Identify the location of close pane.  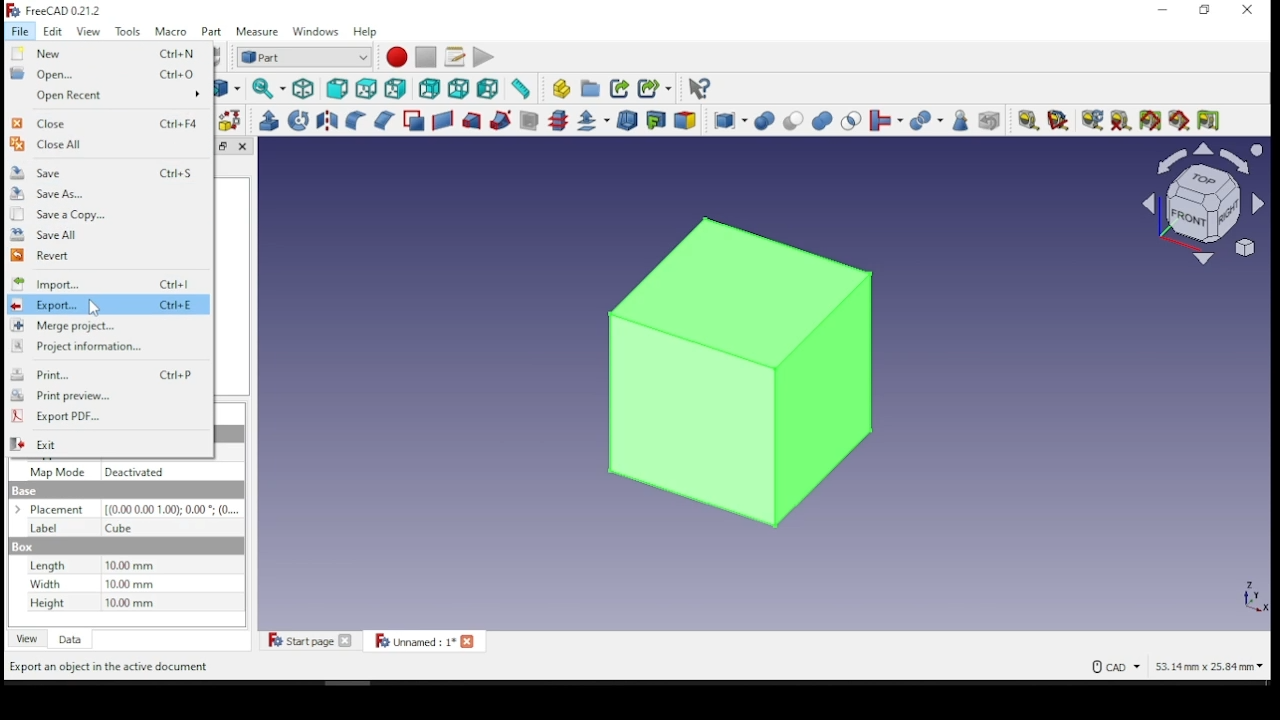
(242, 146).